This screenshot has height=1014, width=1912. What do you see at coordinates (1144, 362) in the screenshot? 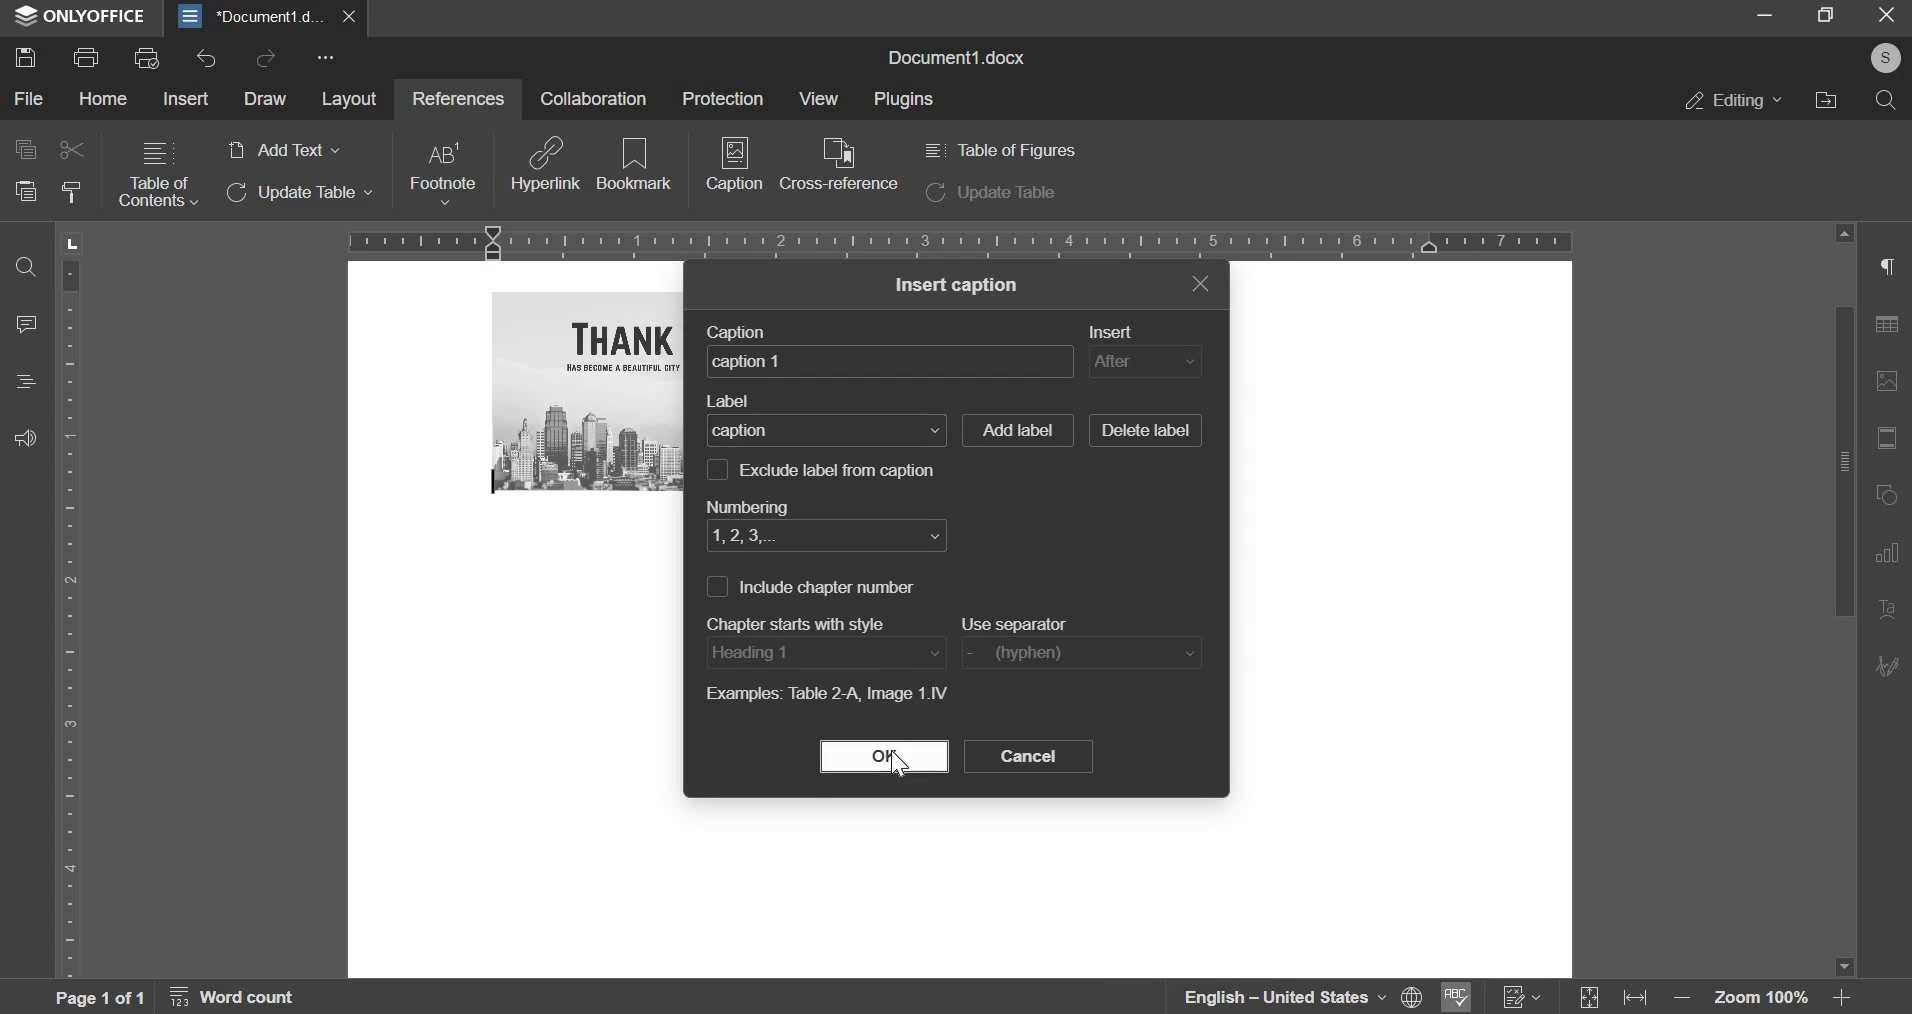
I see `insert` at bounding box center [1144, 362].